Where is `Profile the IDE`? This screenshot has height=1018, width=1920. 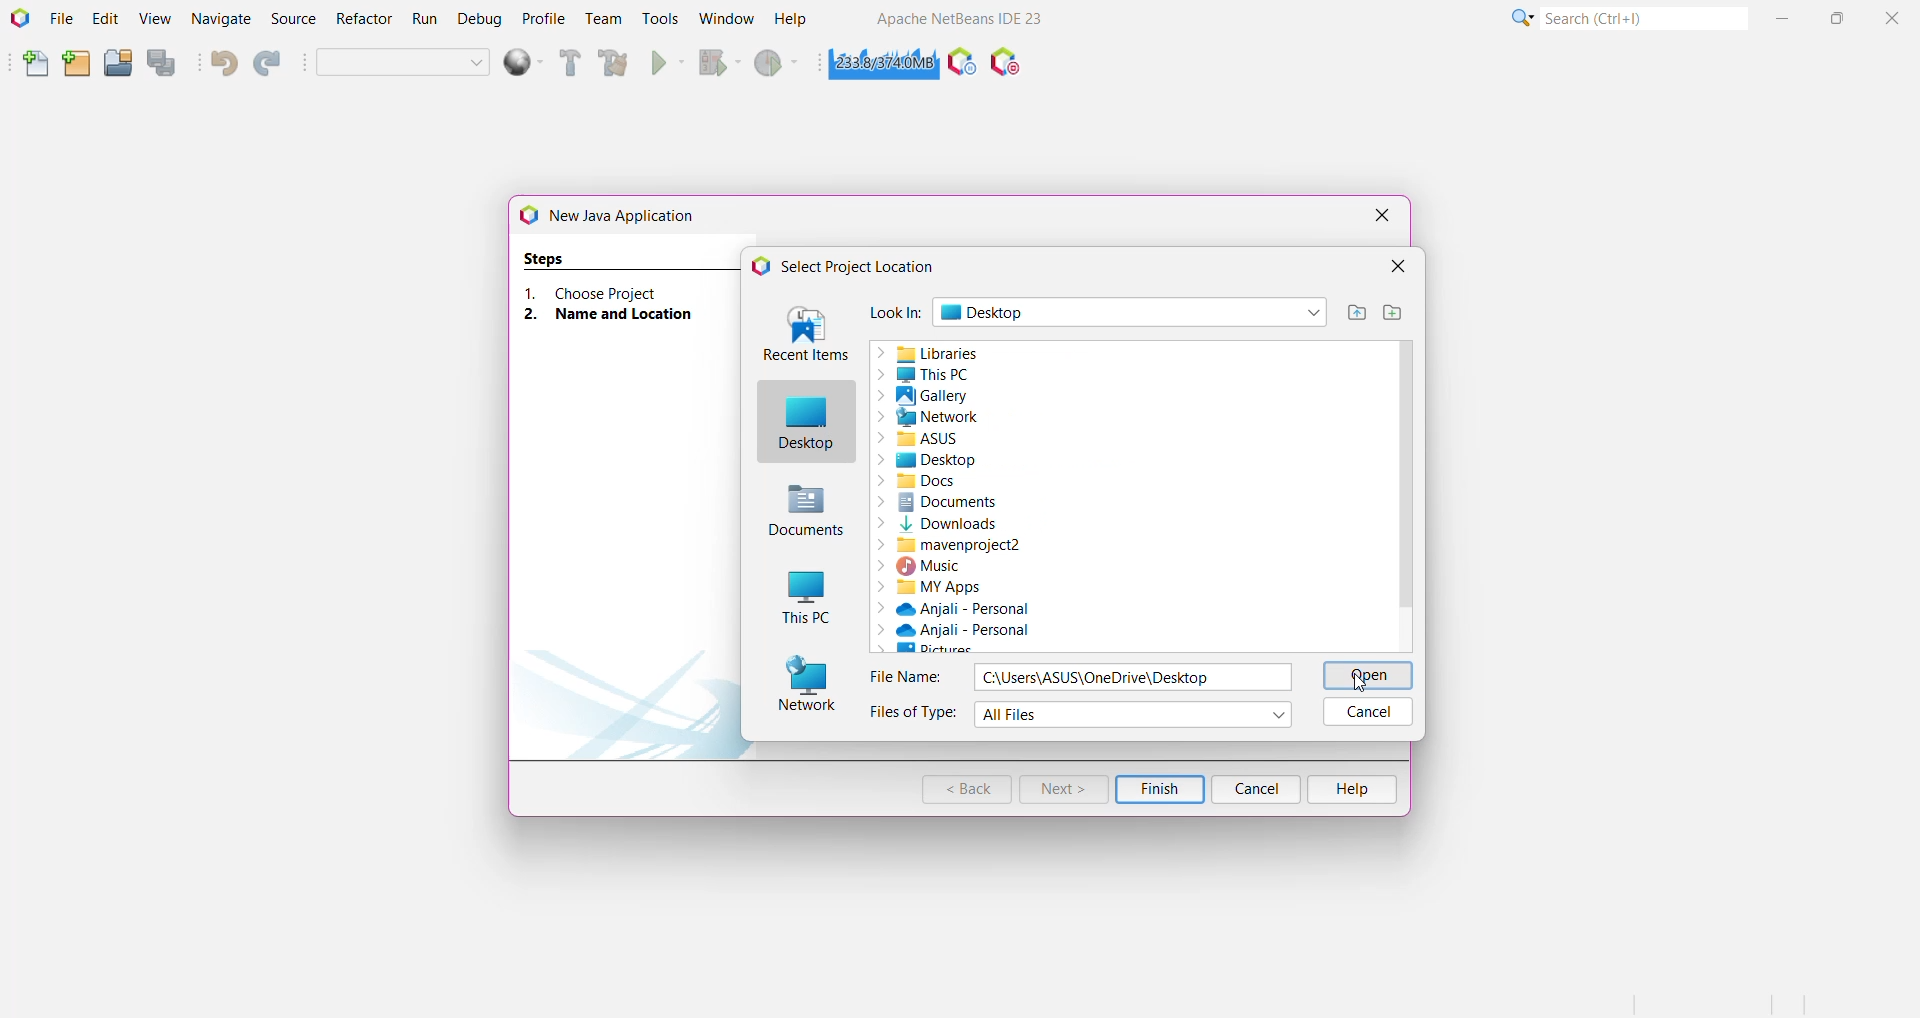 Profile the IDE is located at coordinates (961, 65).